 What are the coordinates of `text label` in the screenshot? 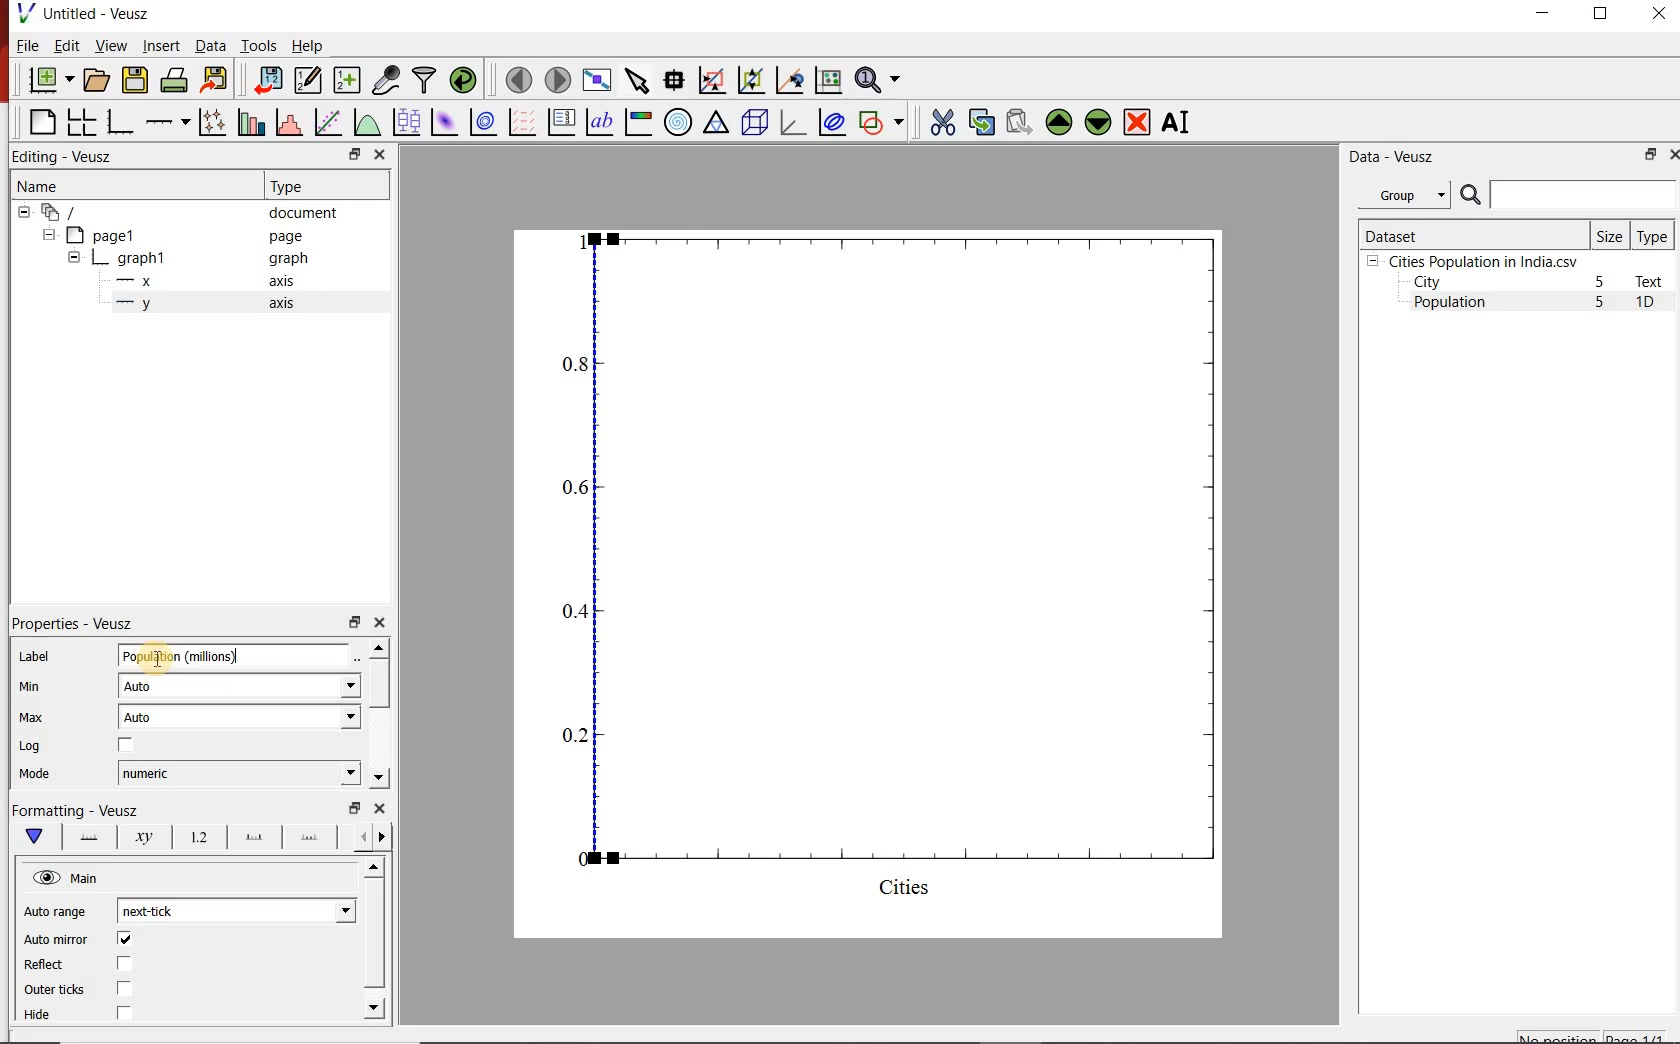 It's located at (599, 121).